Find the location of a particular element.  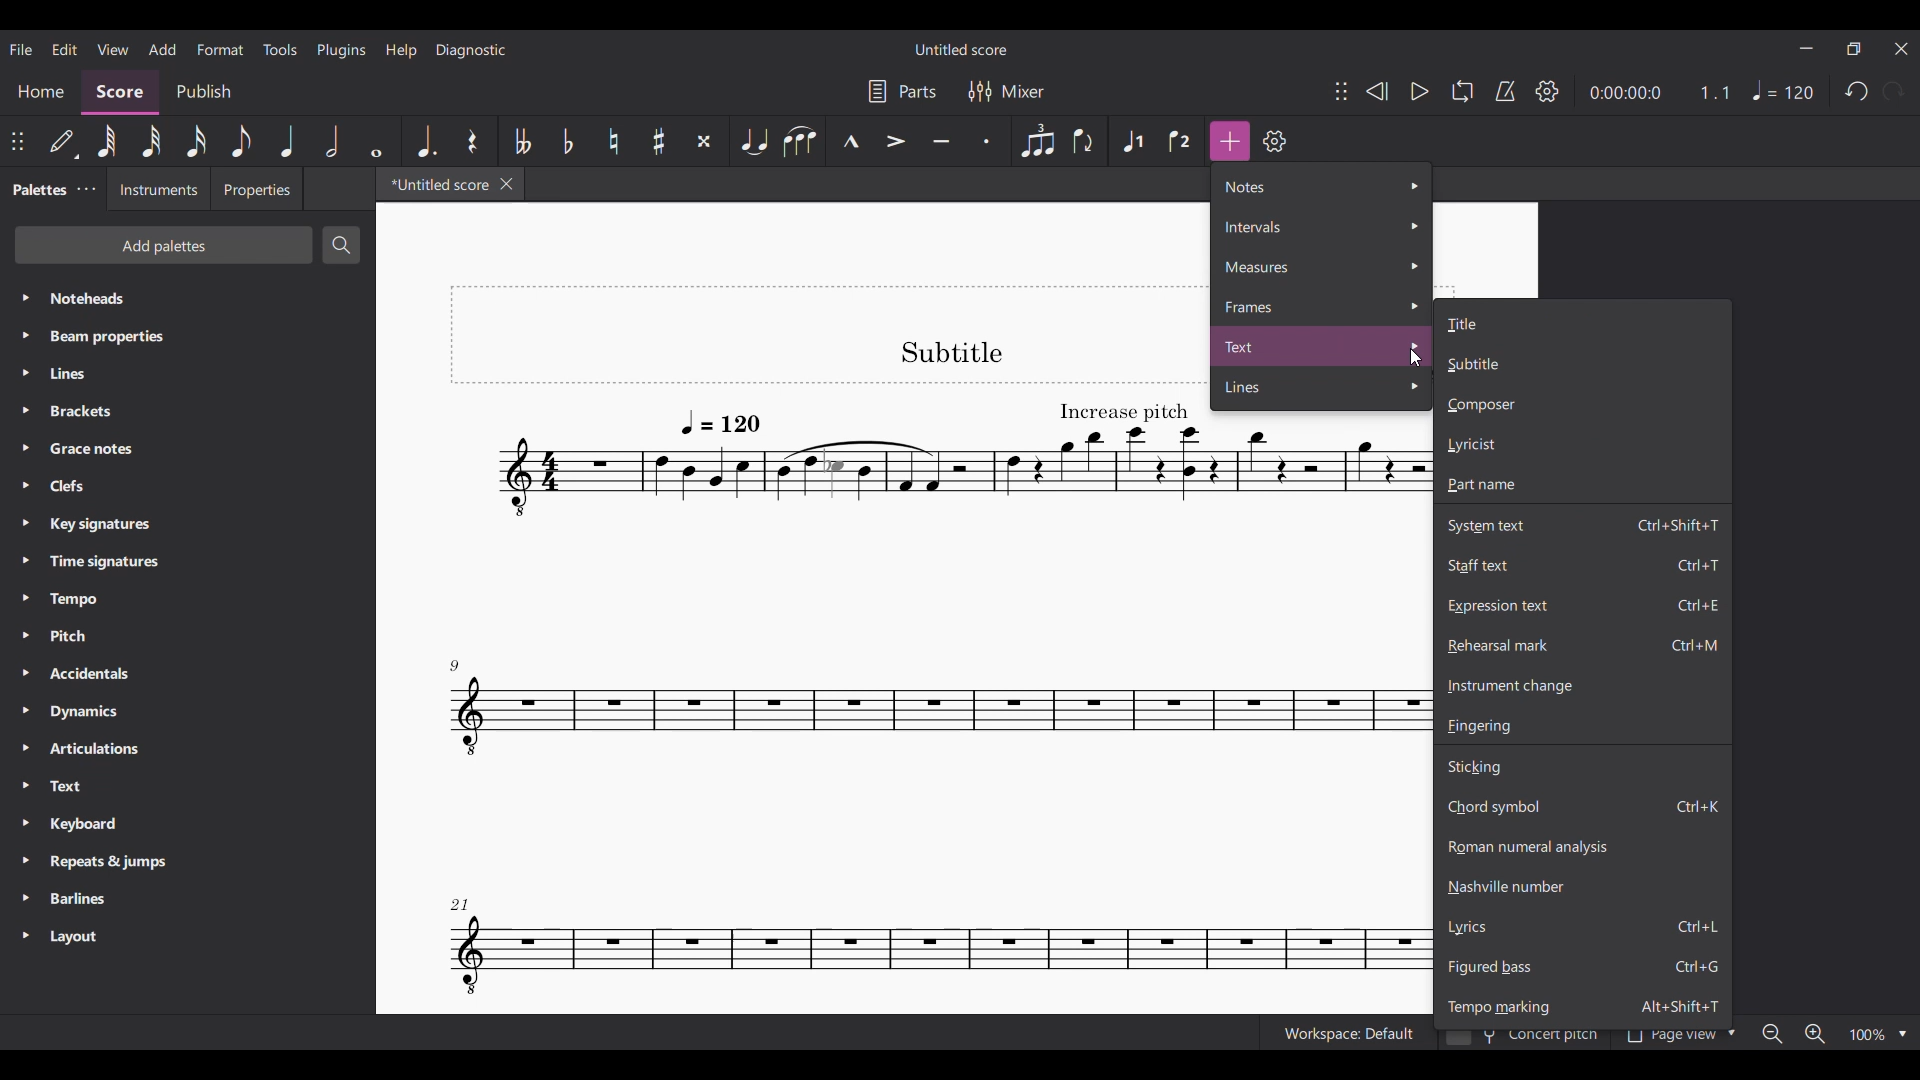

Tempo marking is located at coordinates (1583, 1005).